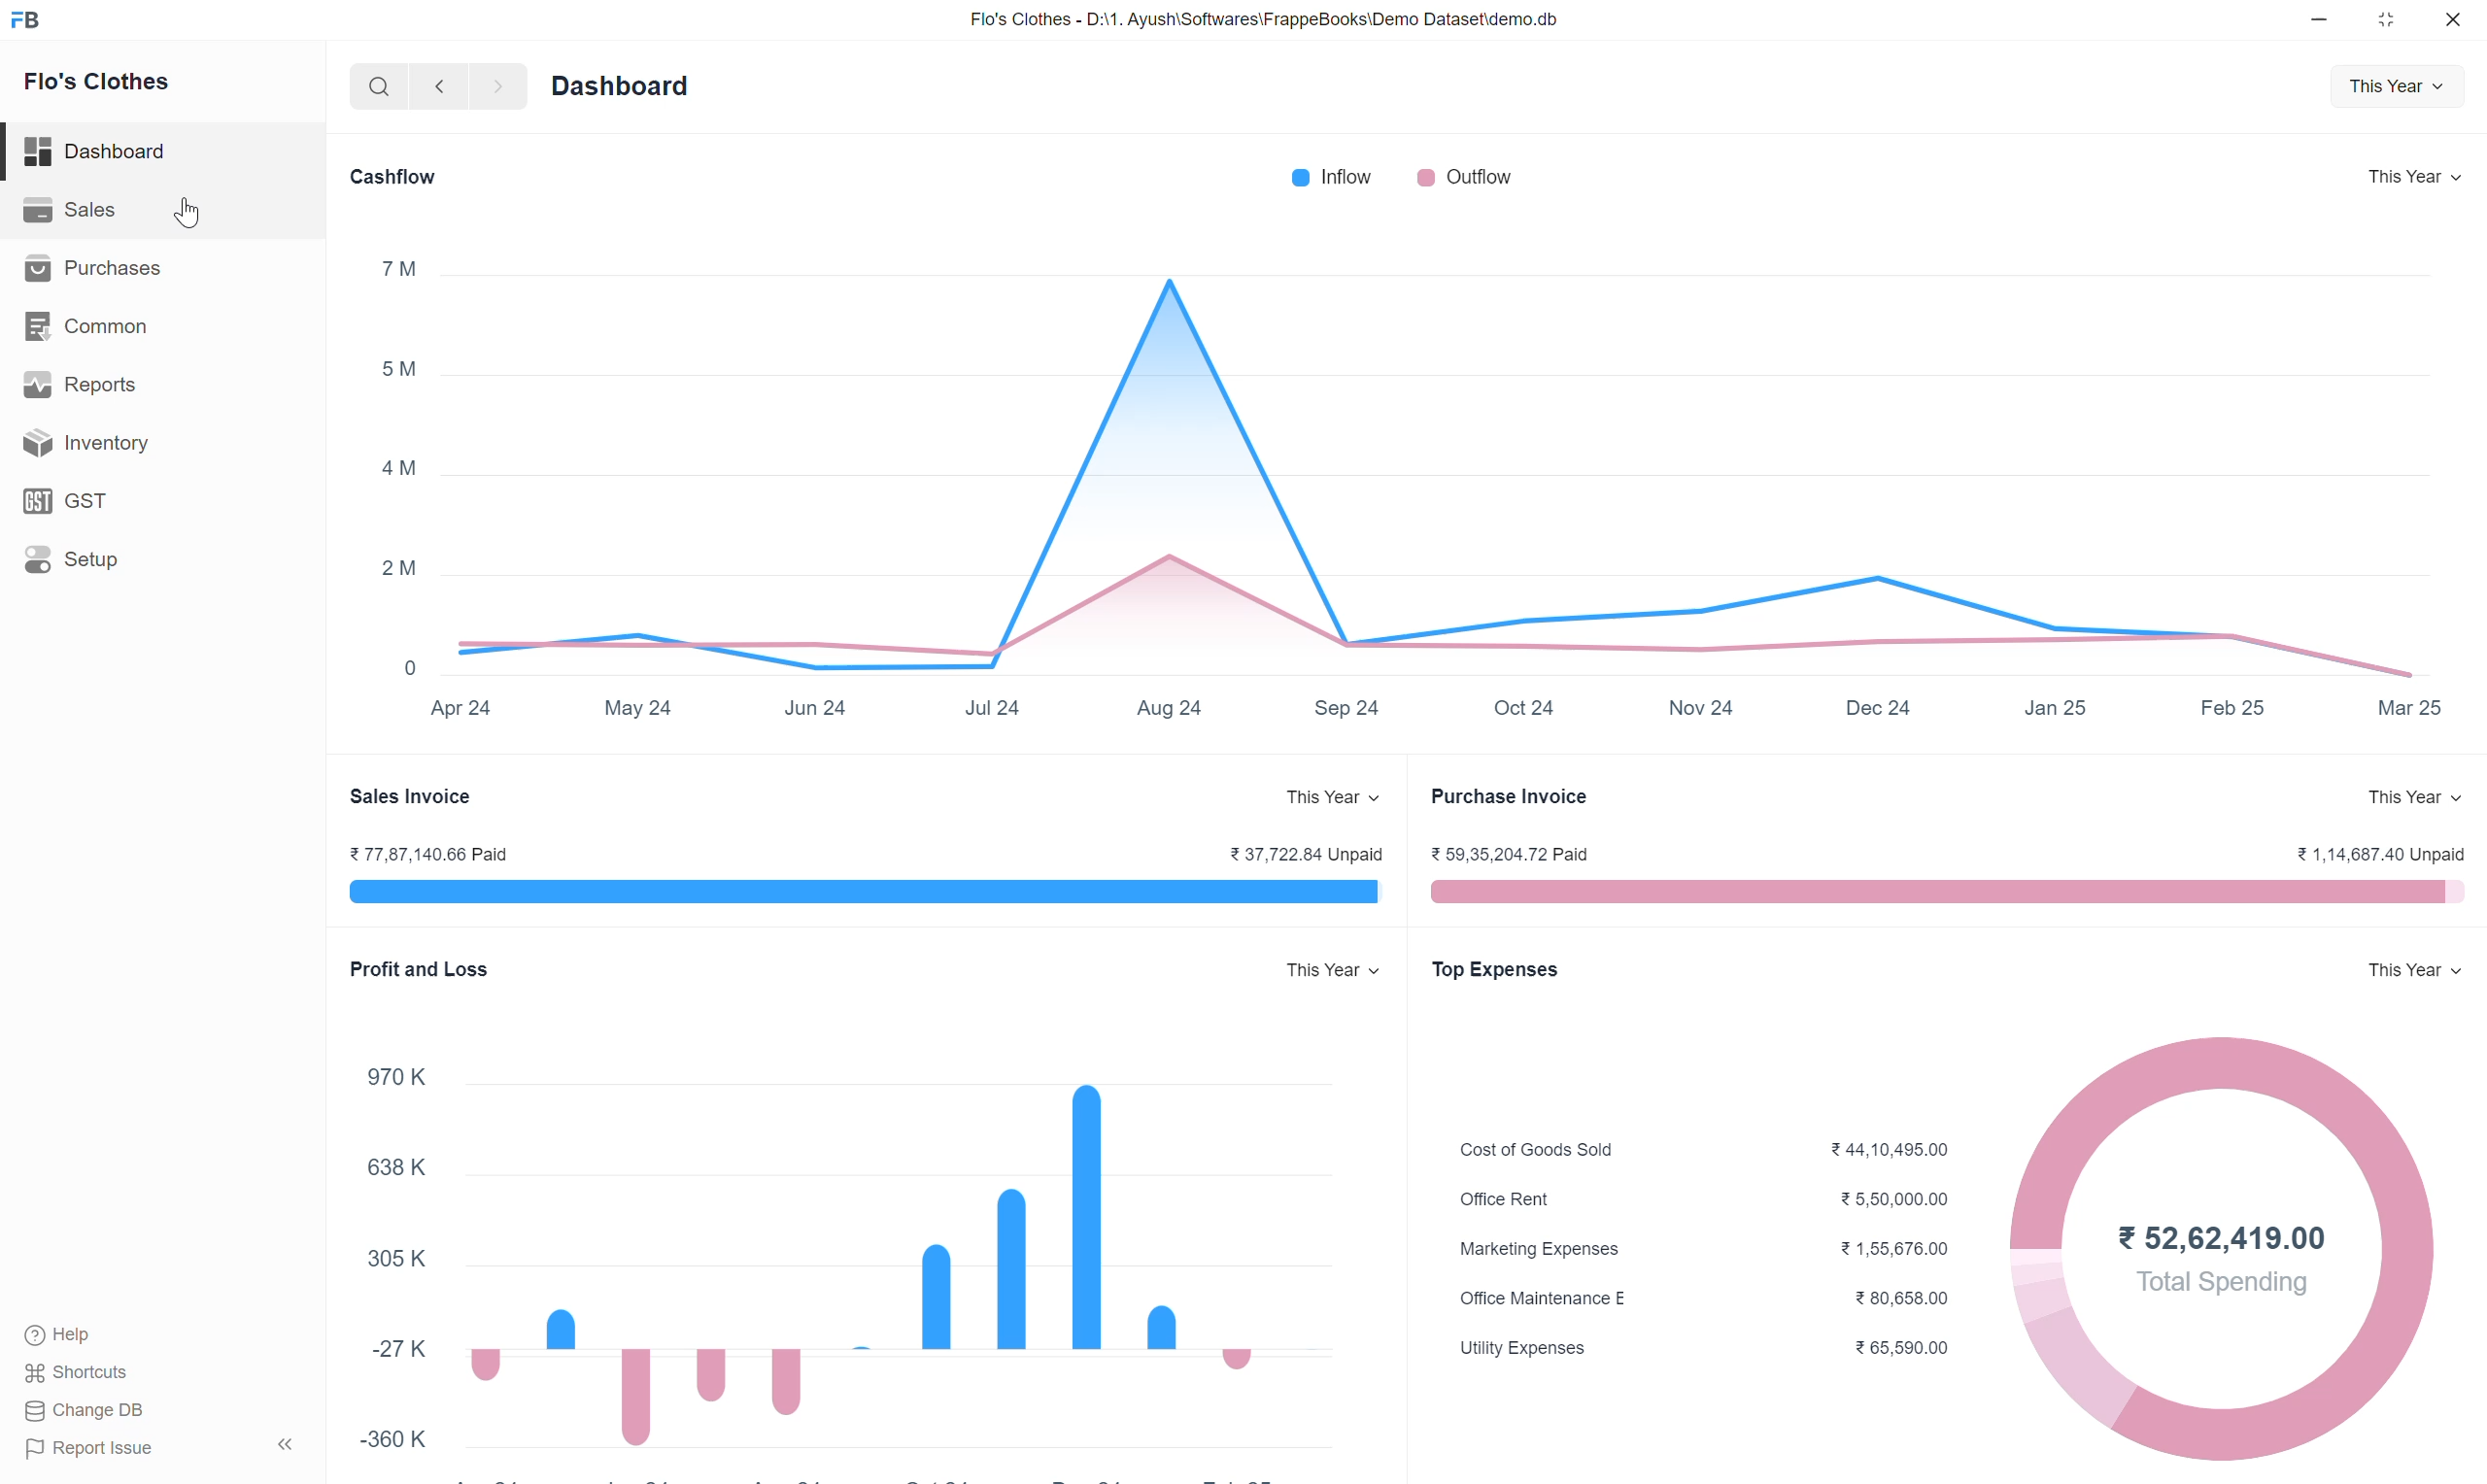 The height and width of the screenshot is (1484, 2487). Describe the element at coordinates (1496, 971) in the screenshot. I see `Top Expenses` at that location.